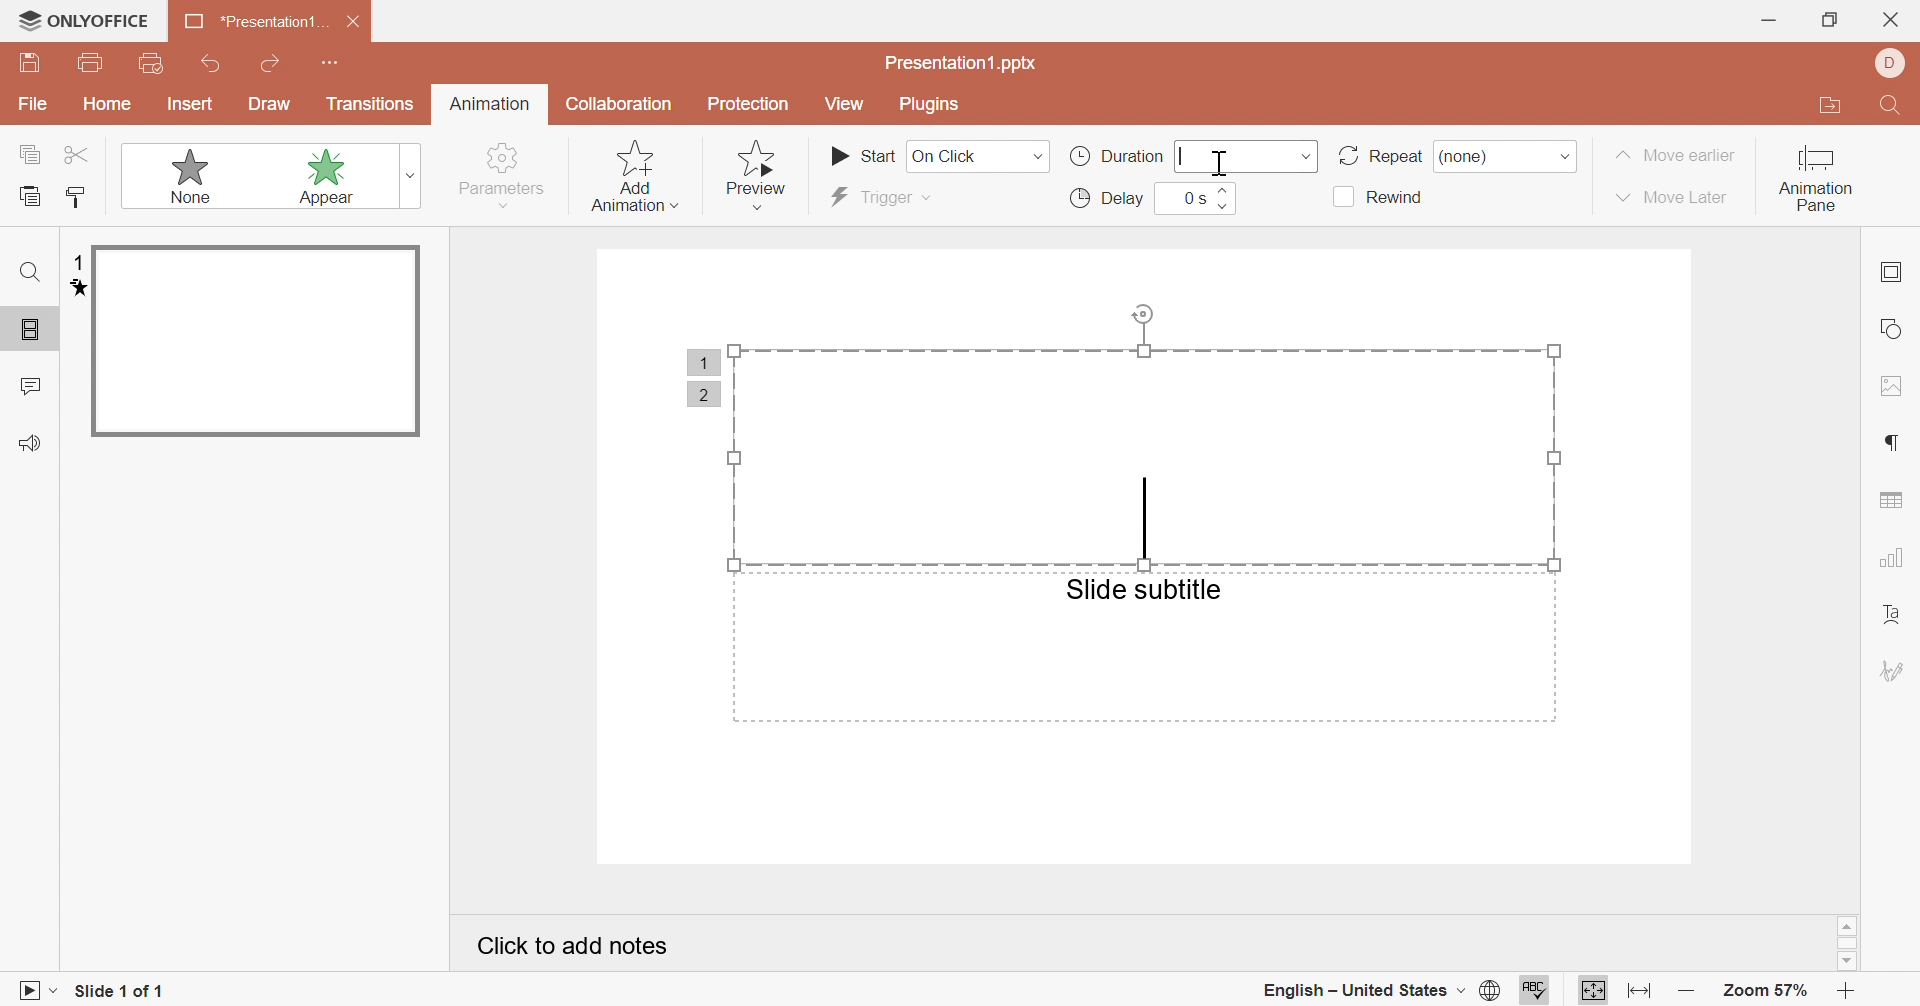 The width and height of the screenshot is (1920, 1006). What do you see at coordinates (1893, 670) in the screenshot?
I see `signature settings` at bounding box center [1893, 670].